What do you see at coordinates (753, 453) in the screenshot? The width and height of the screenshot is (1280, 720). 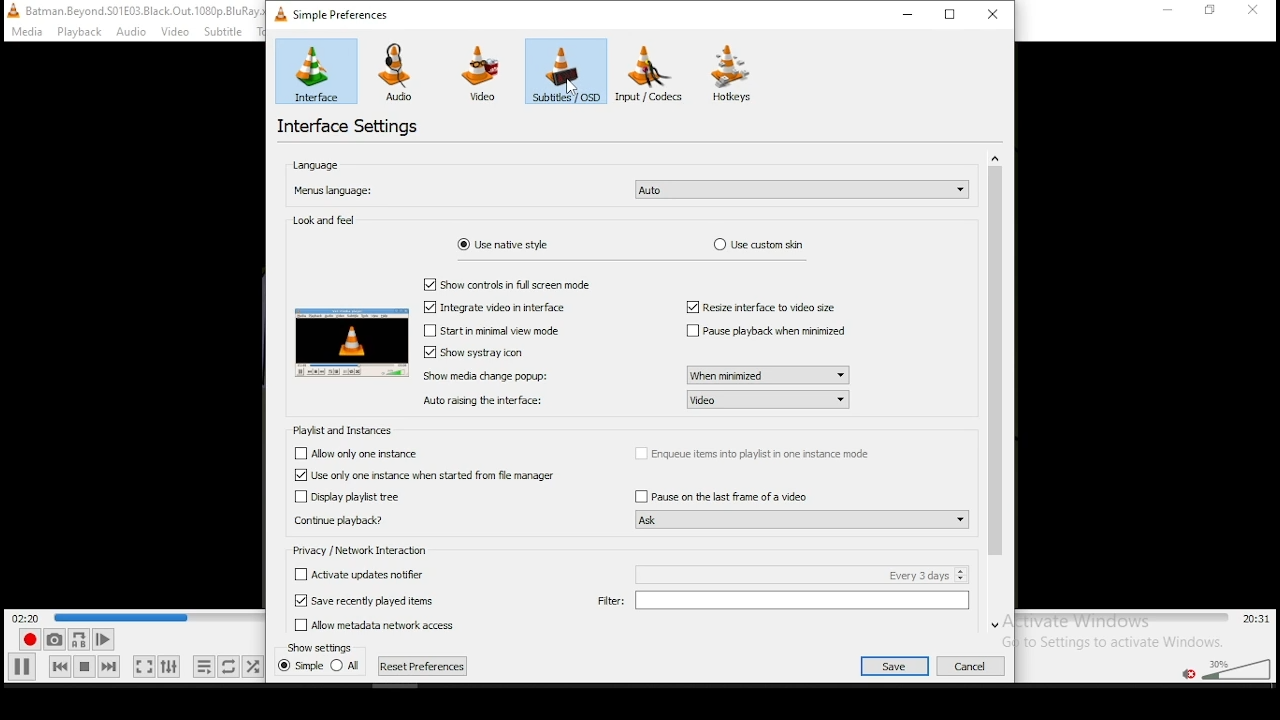 I see `checkbox: enqueue items into playlist in one instance mode` at bounding box center [753, 453].